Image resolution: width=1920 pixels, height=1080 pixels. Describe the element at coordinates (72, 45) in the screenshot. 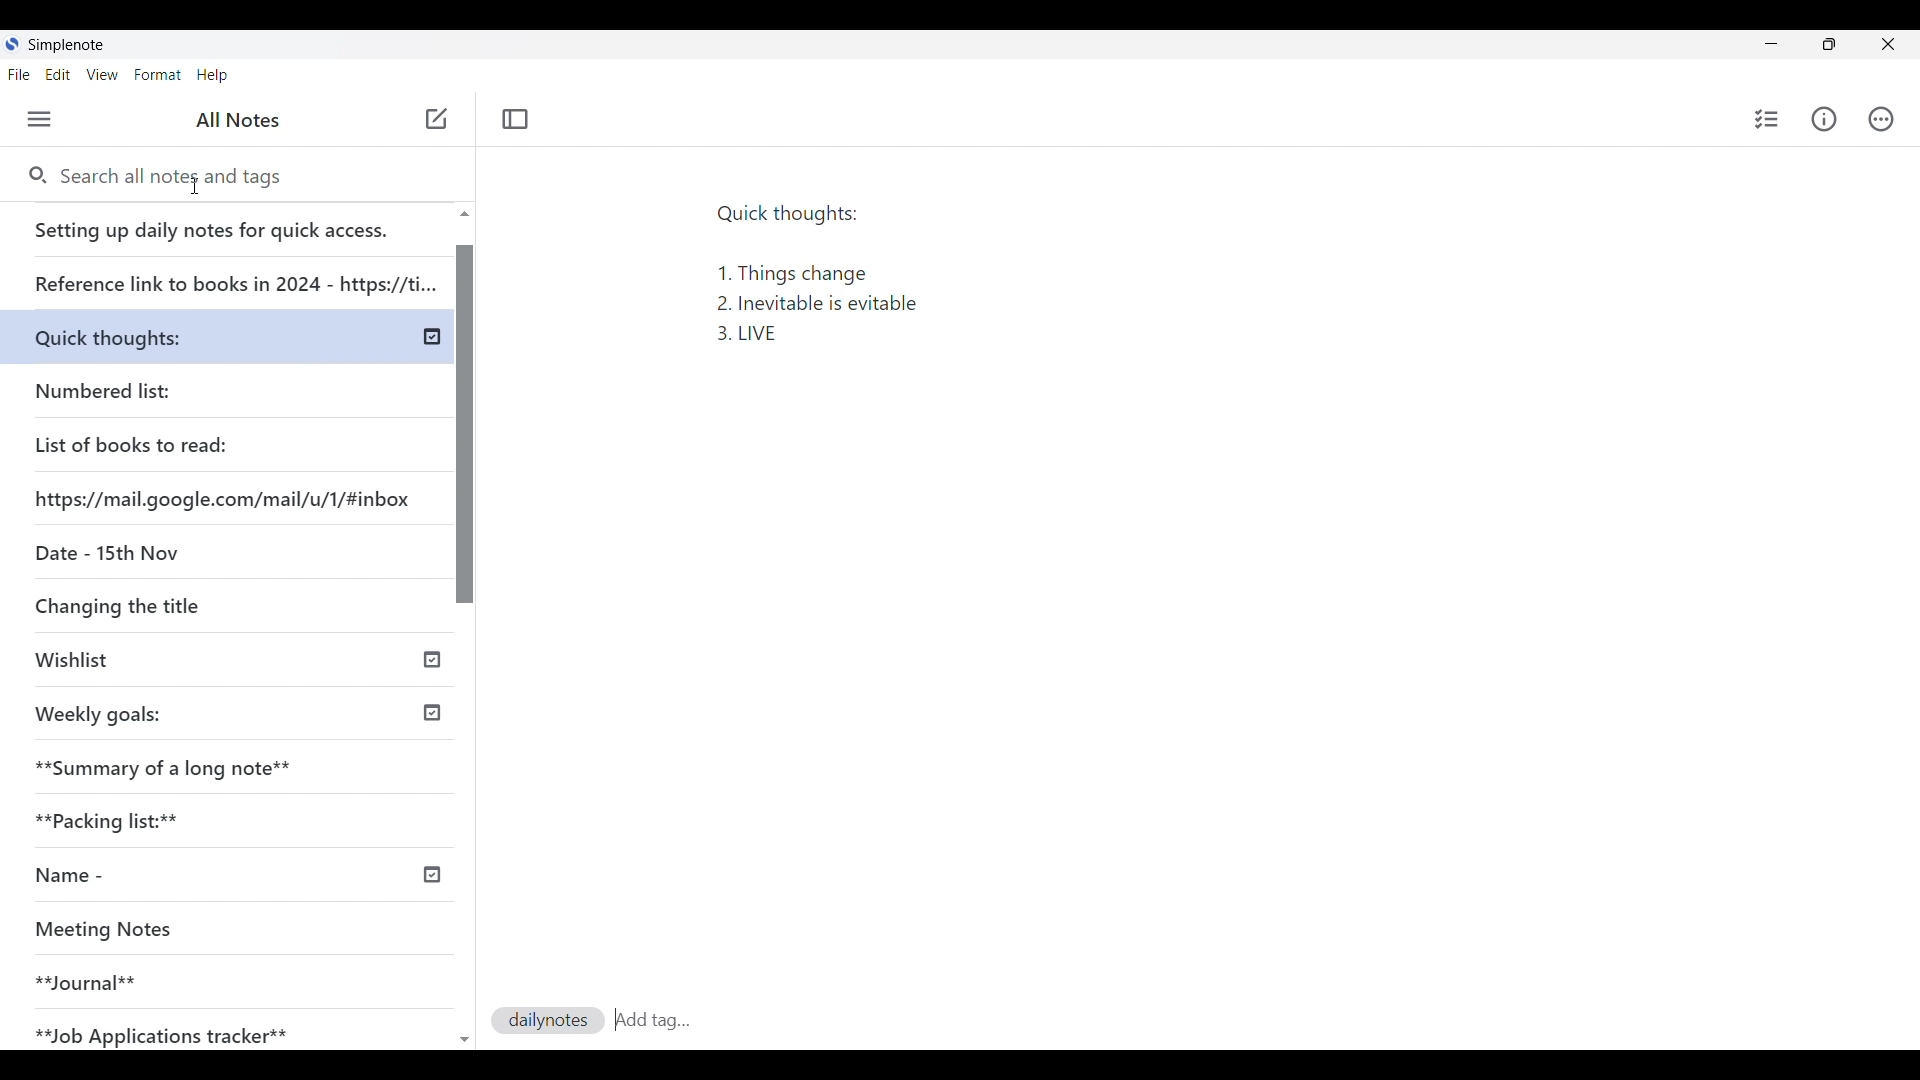

I see `Software note` at that location.